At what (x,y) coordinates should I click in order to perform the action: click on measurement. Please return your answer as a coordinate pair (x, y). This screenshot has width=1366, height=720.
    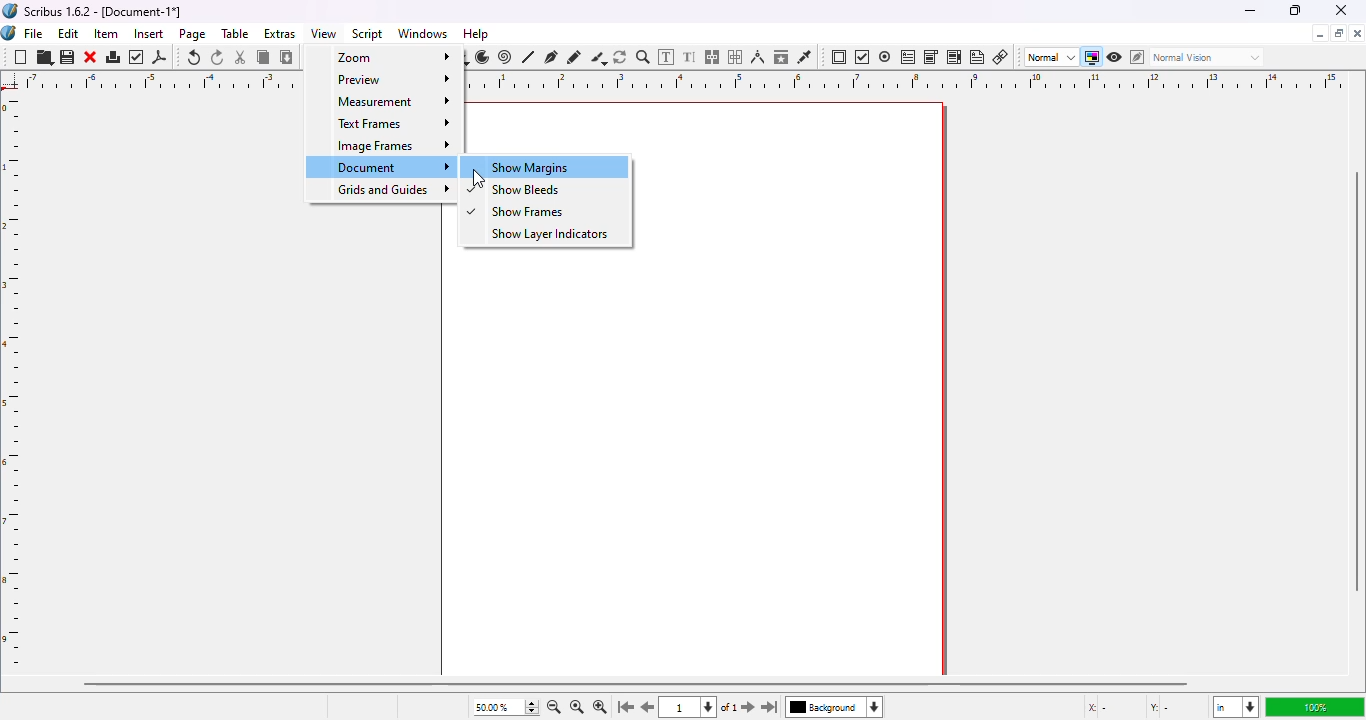
    Looking at the image, I should click on (382, 100).